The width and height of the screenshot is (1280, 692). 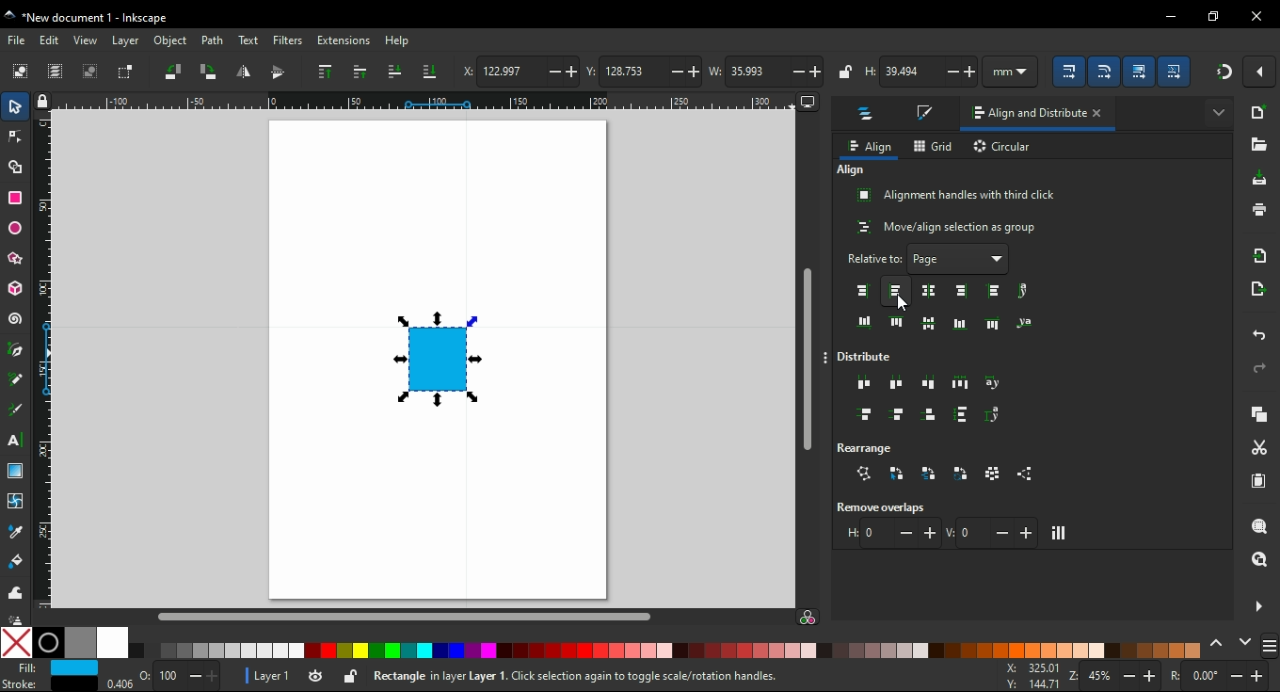 I want to click on pencil tool, so click(x=17, y=380).